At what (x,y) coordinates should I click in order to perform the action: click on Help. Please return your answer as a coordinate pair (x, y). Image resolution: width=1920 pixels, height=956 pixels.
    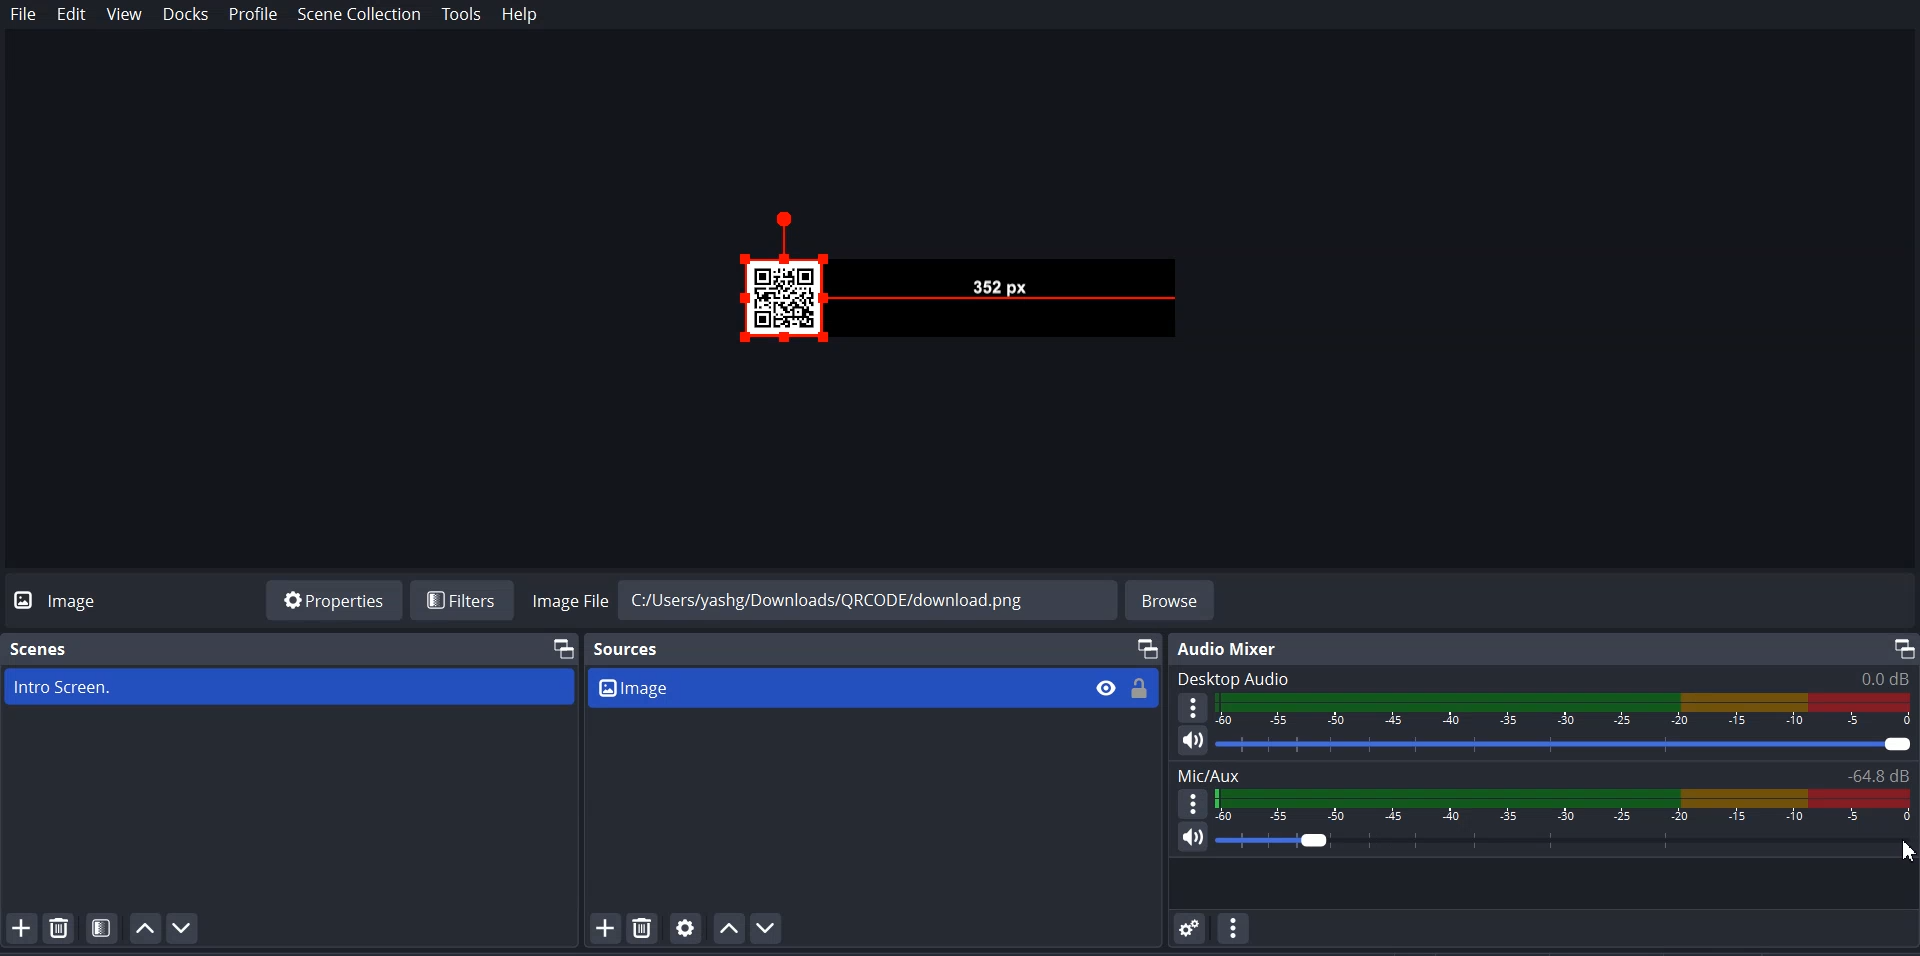
    Looking at the image, I should click on (520, 15).